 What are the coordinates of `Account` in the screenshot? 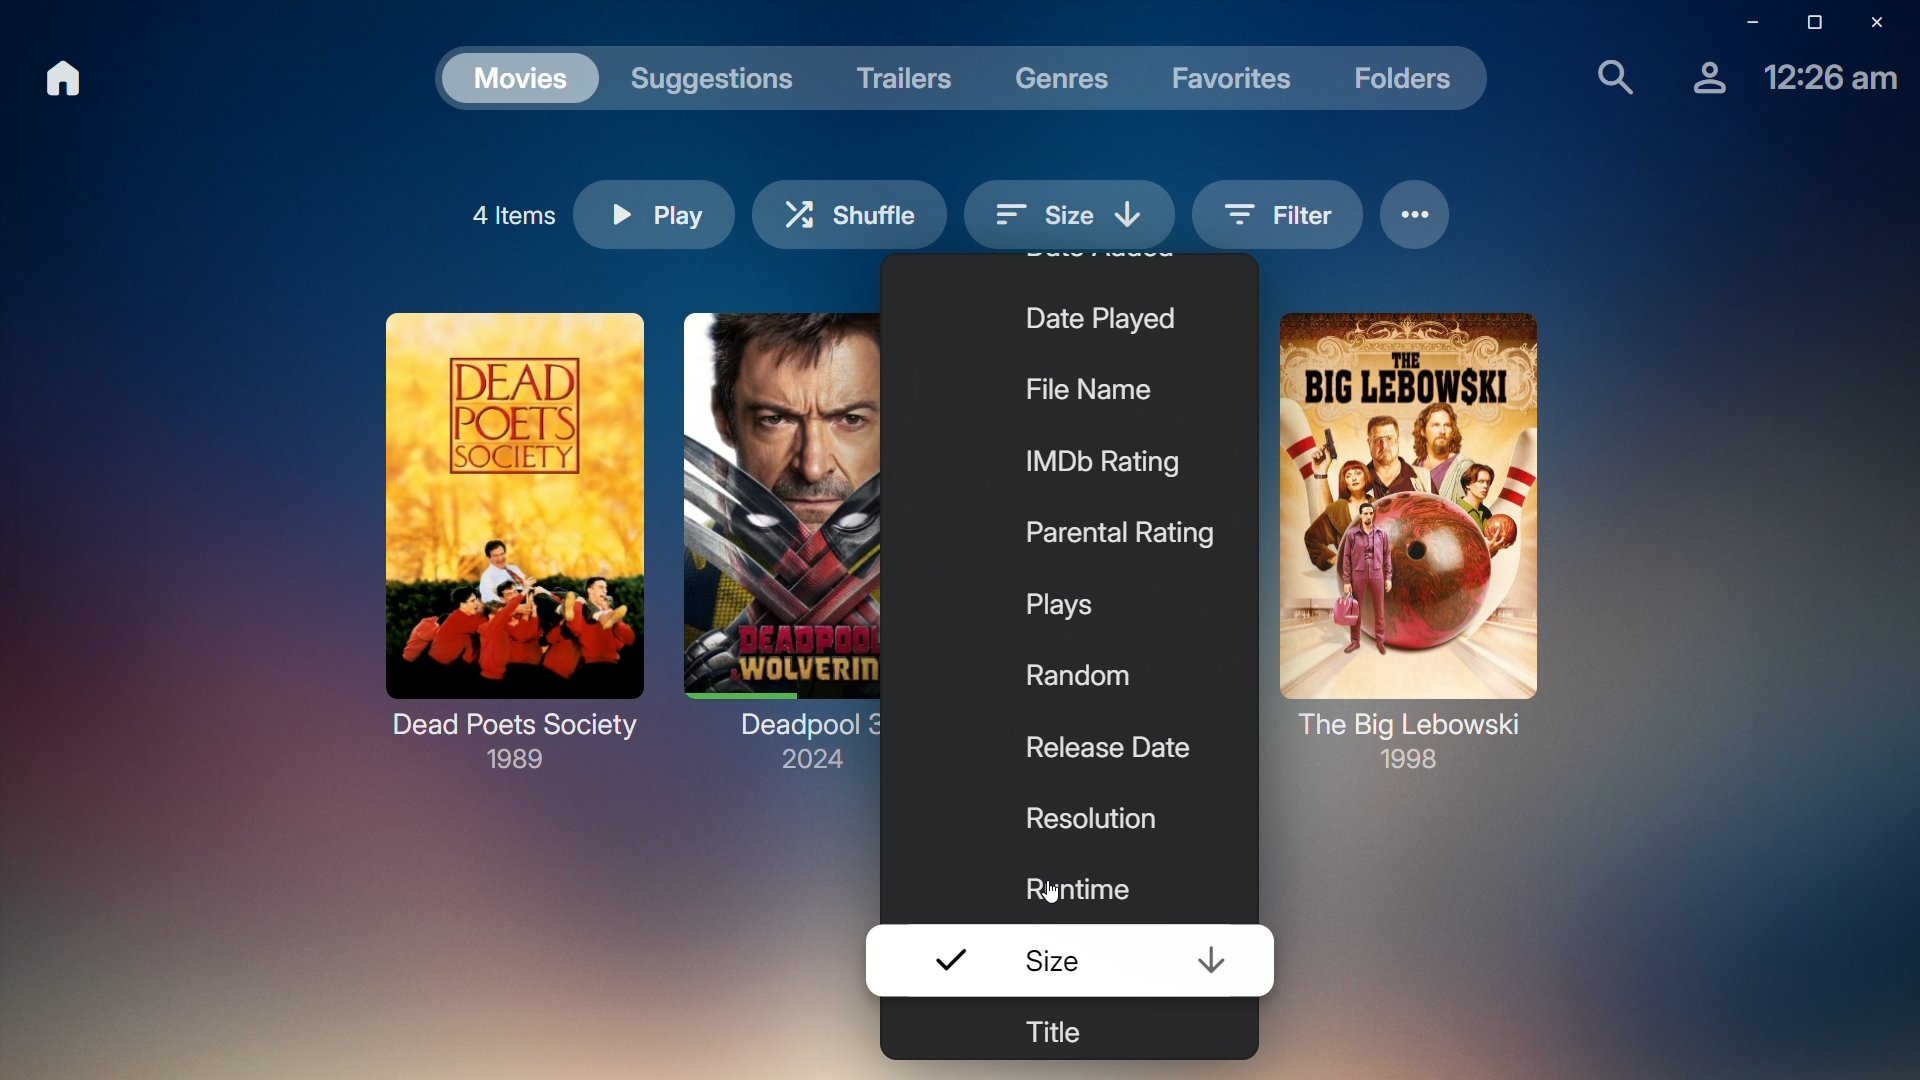 It's located at (1699, 85).